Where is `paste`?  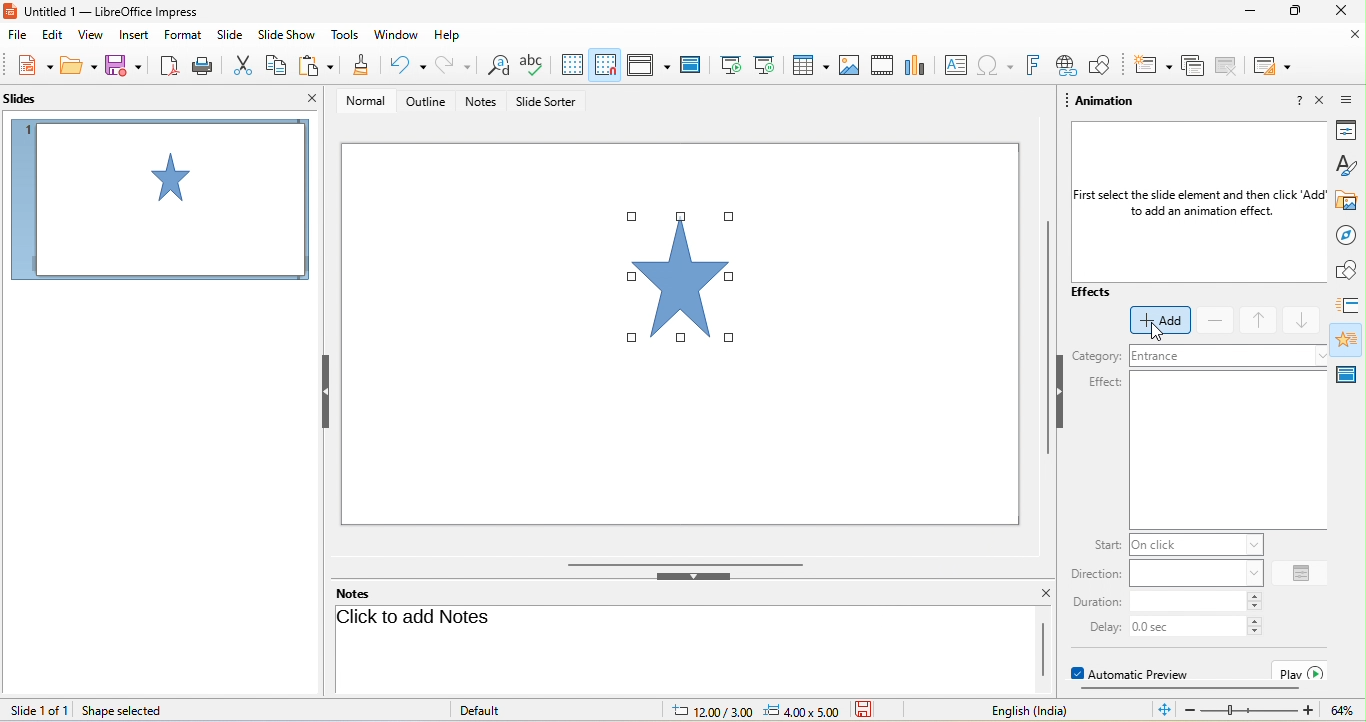
paste is located at coordinates (317, 65).